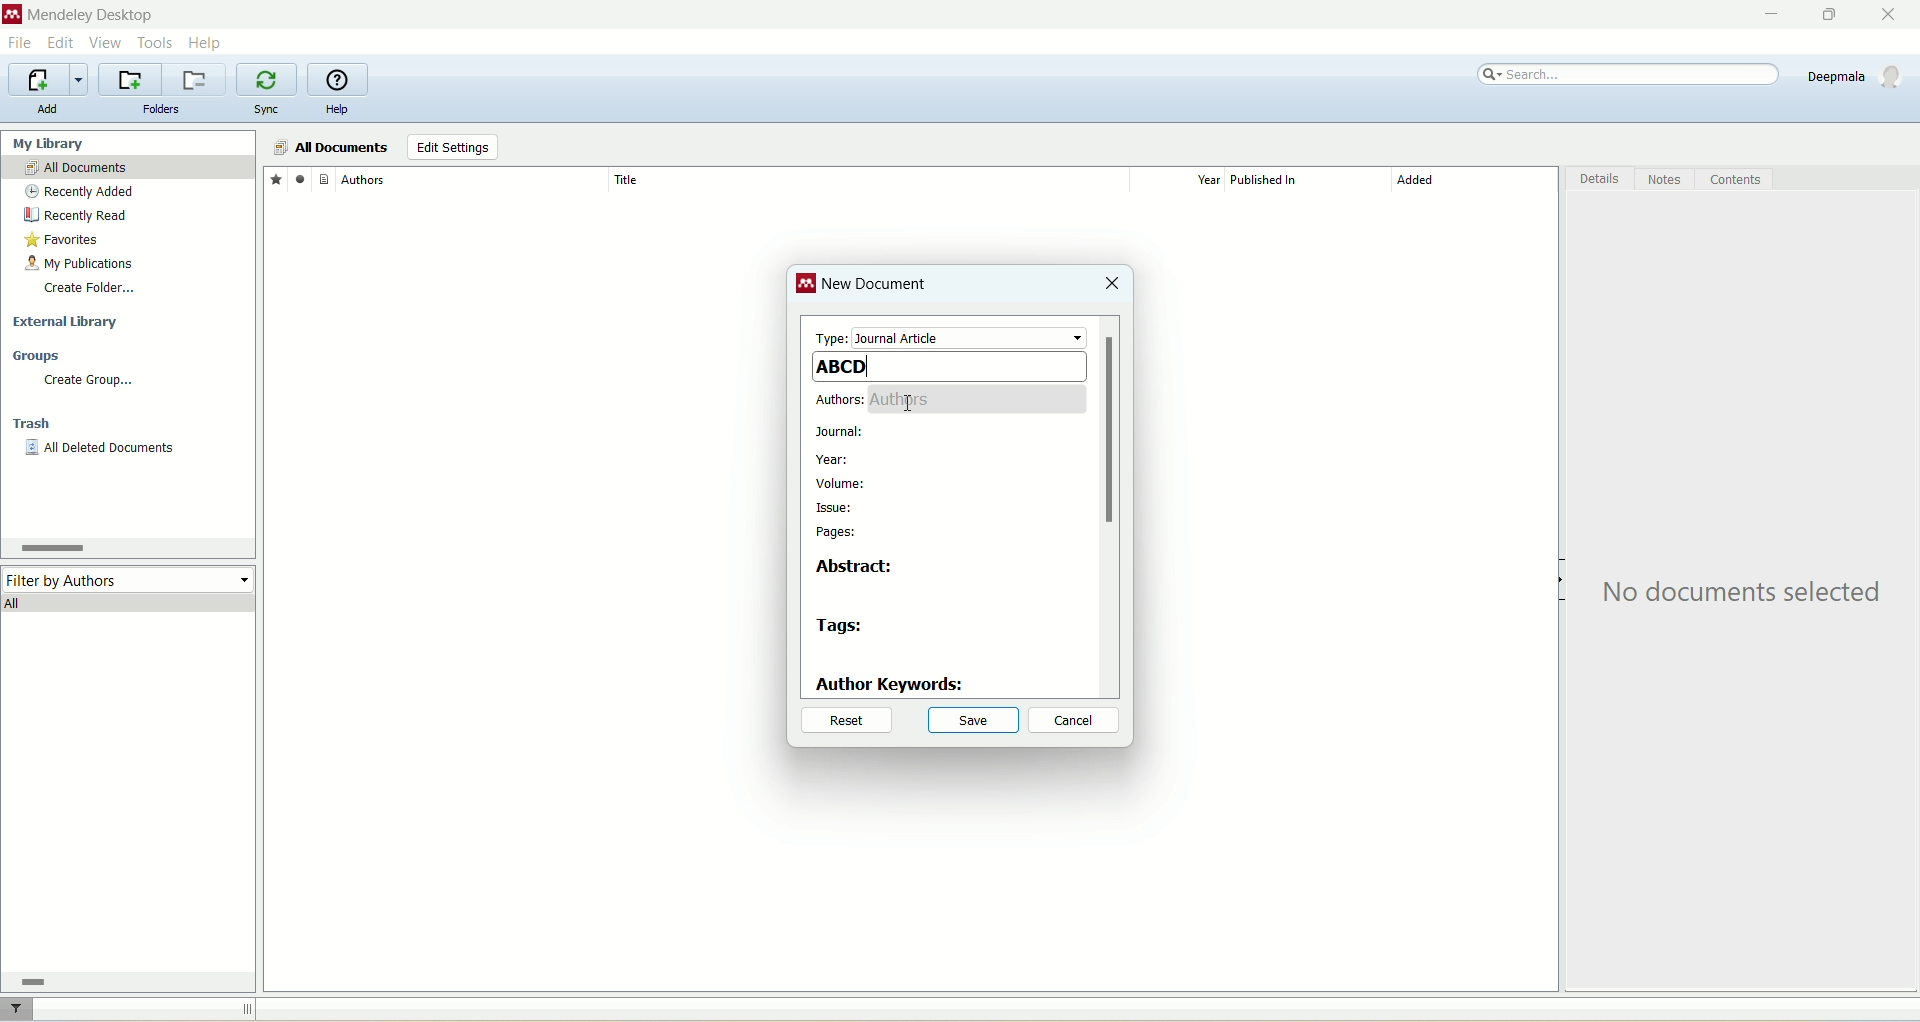 The image size is (1920, 1022). What do you see at coordinates (107, 43) in the screenshot?
I see `view` at bounding box center [107, 43].